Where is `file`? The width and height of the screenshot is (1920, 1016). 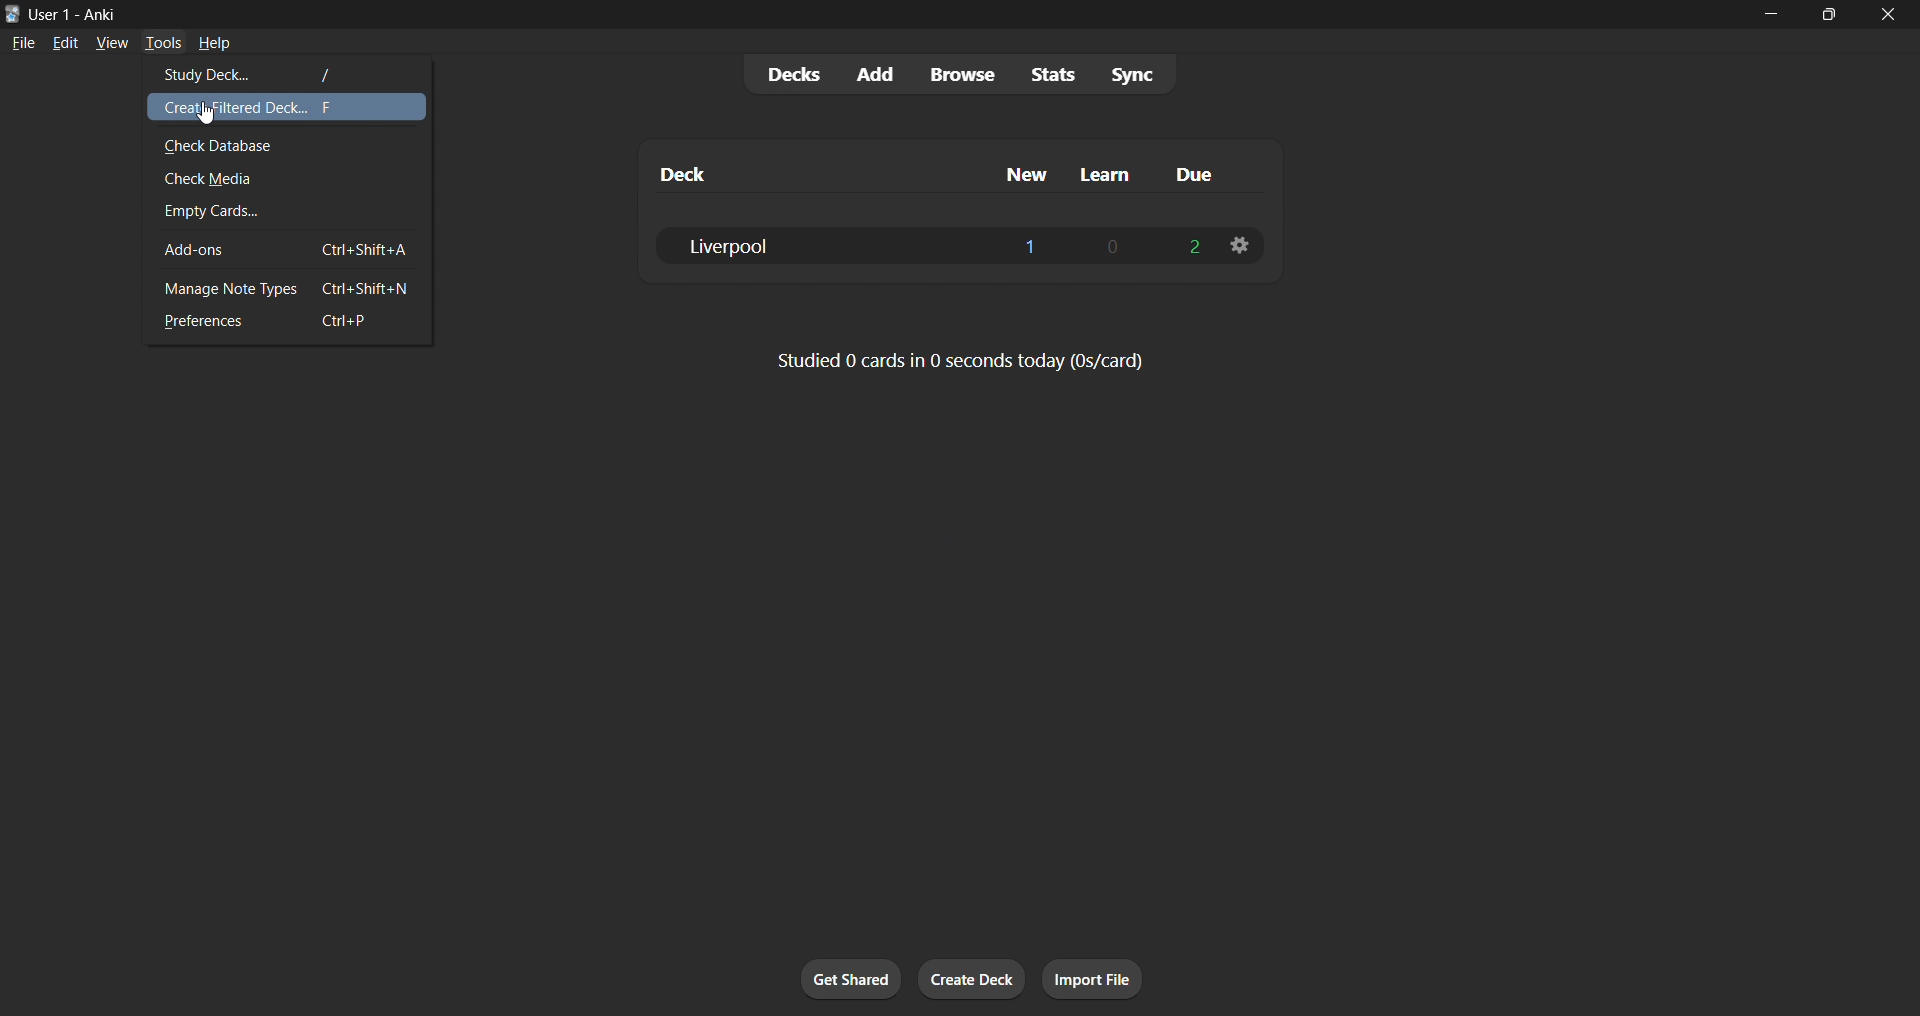
file is located at coordinates (20, 43).